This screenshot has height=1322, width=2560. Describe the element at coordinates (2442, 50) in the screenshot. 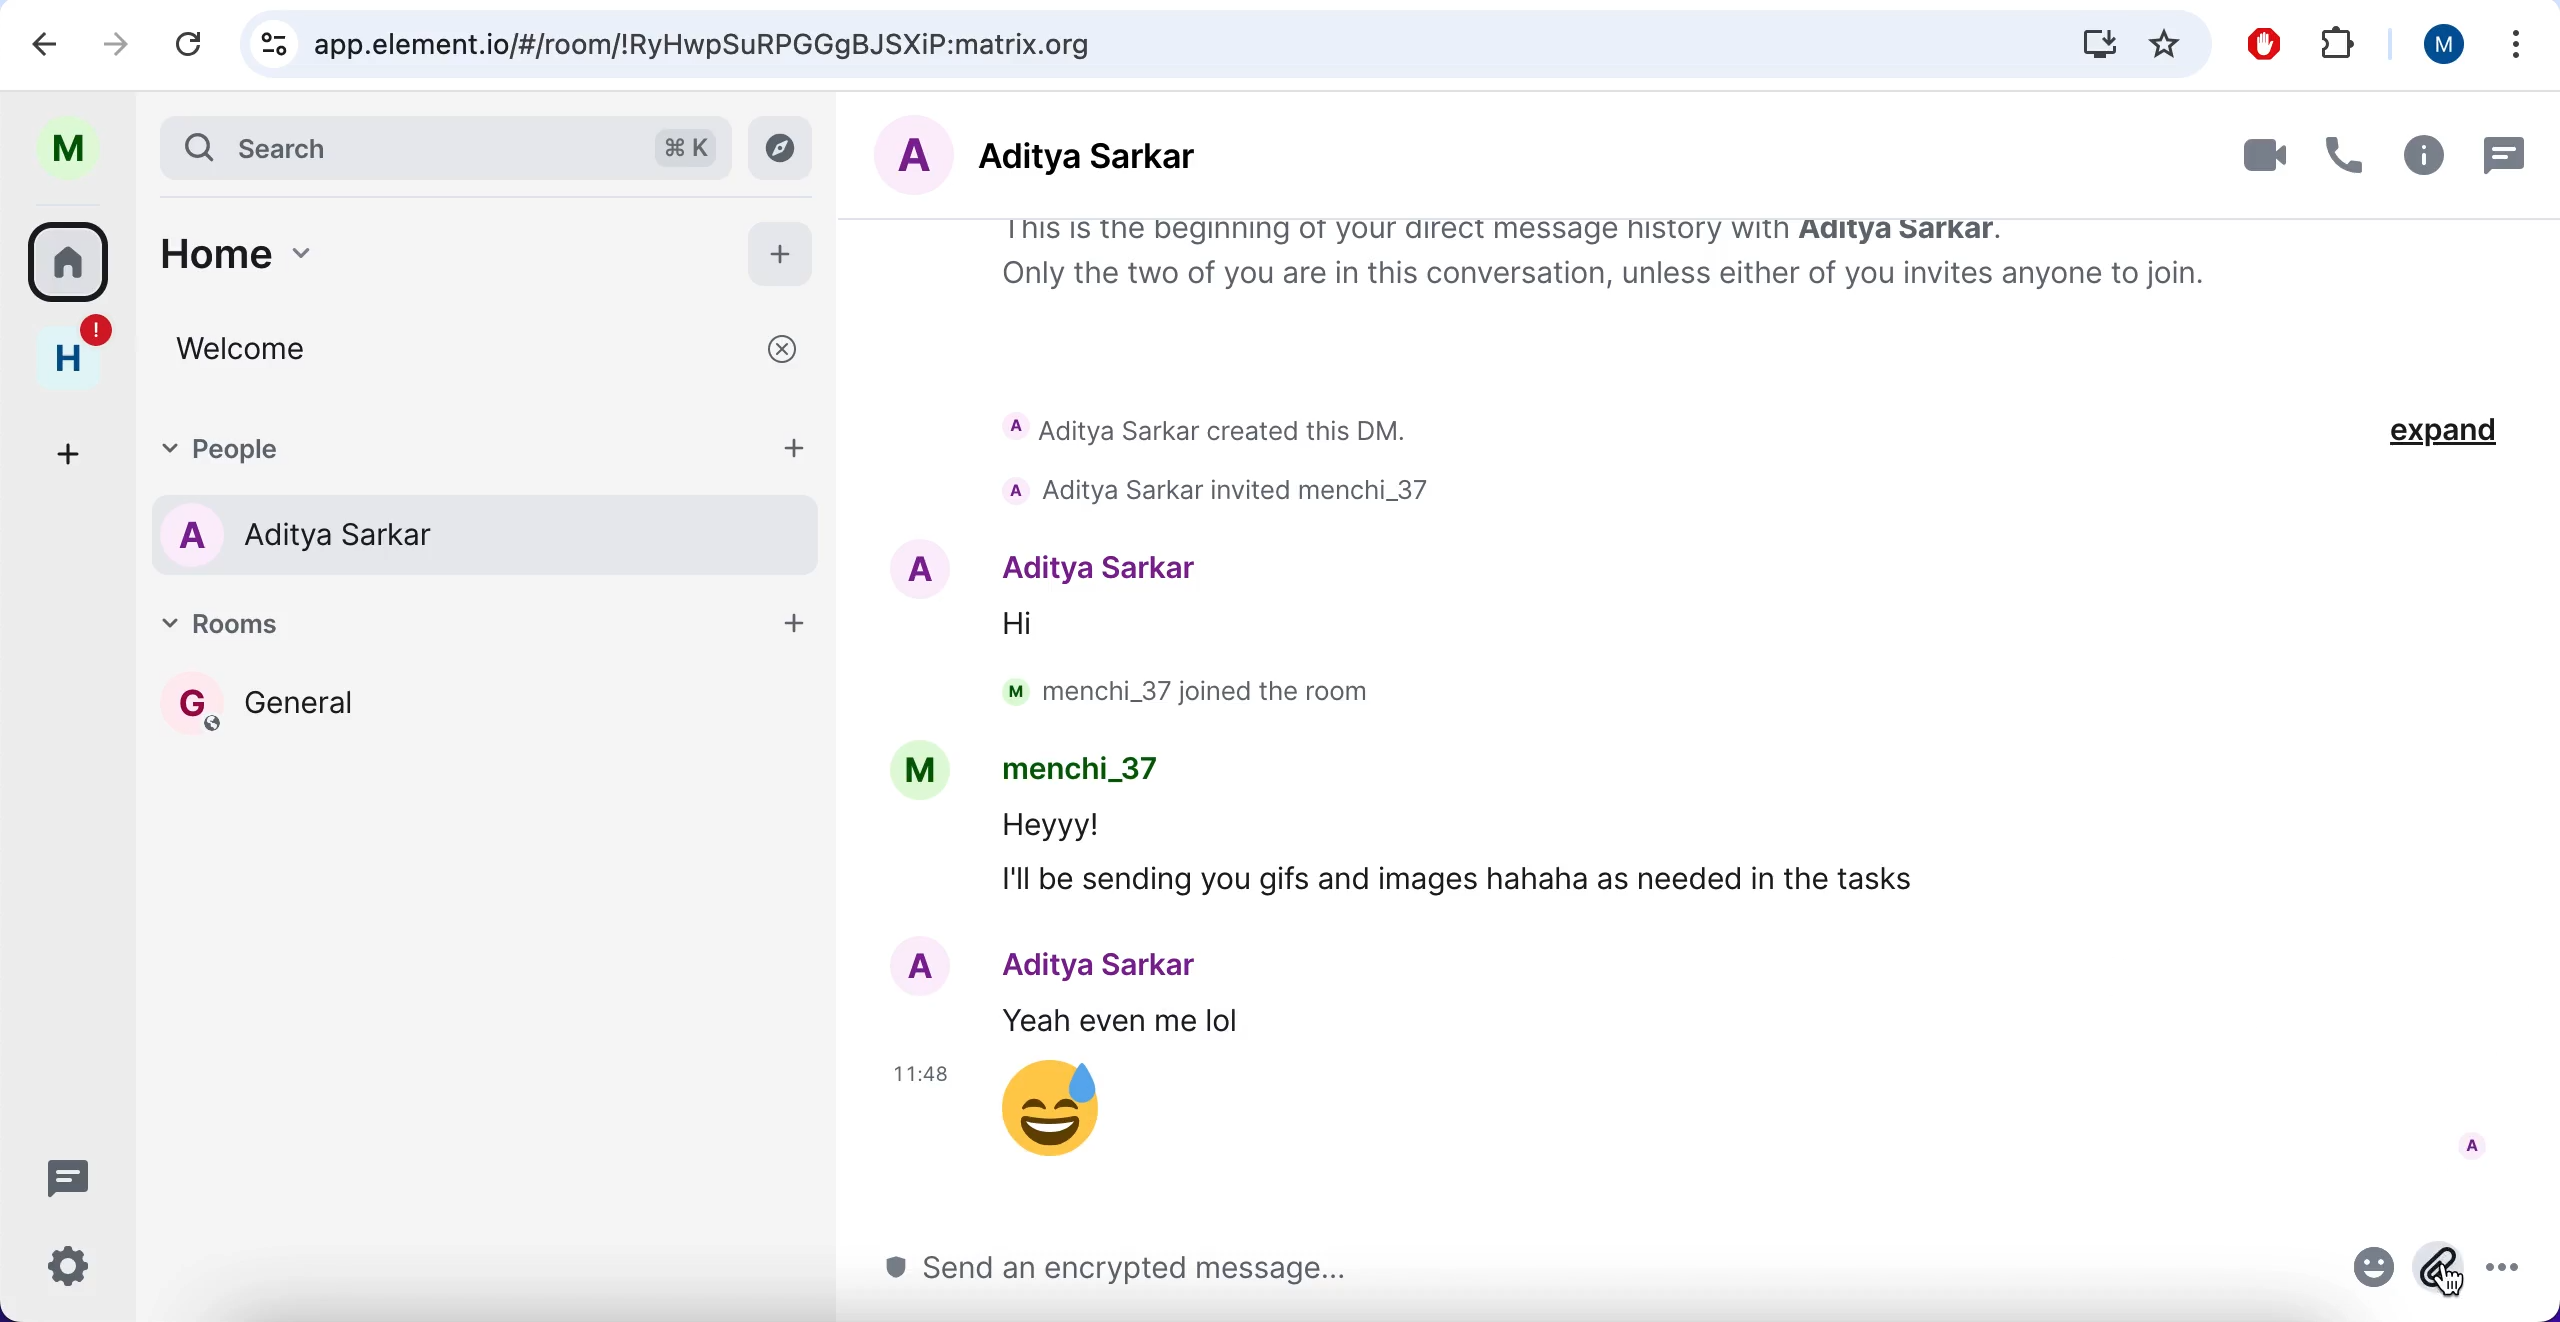

I see `user` at that location.